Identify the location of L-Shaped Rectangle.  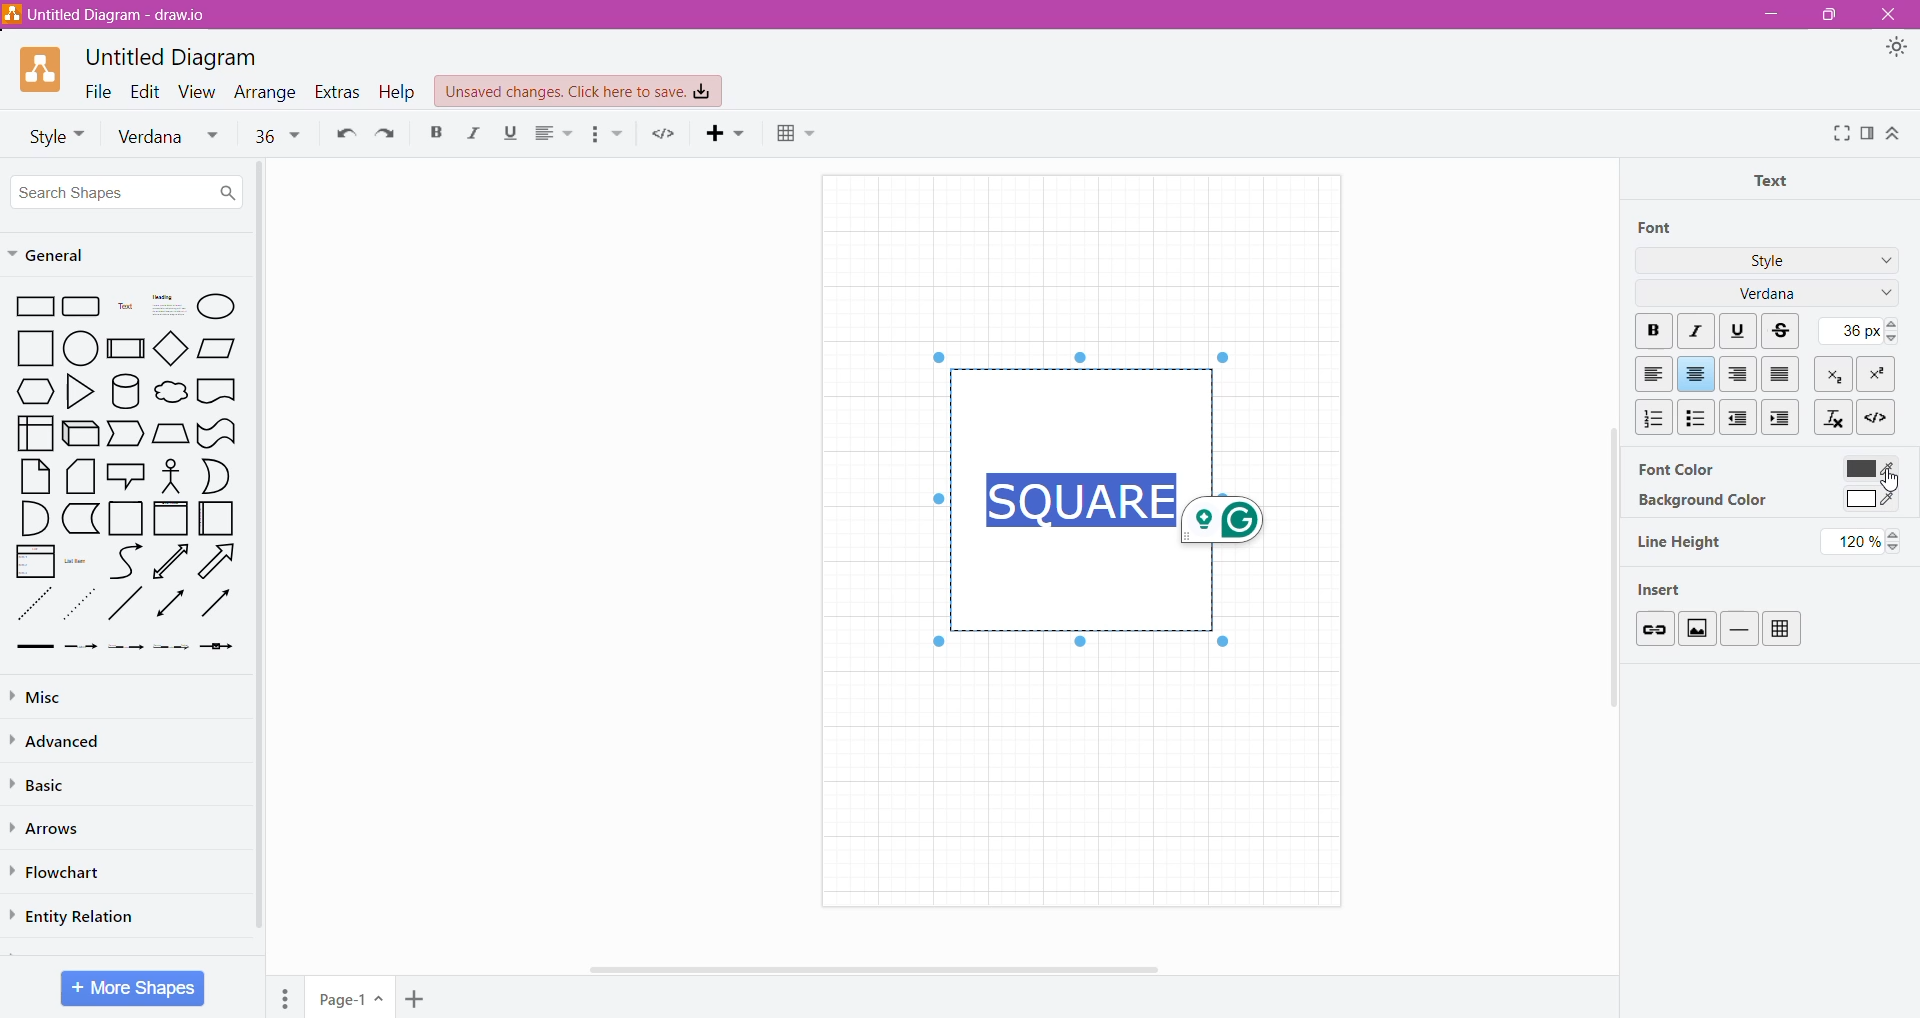
(78, 518).